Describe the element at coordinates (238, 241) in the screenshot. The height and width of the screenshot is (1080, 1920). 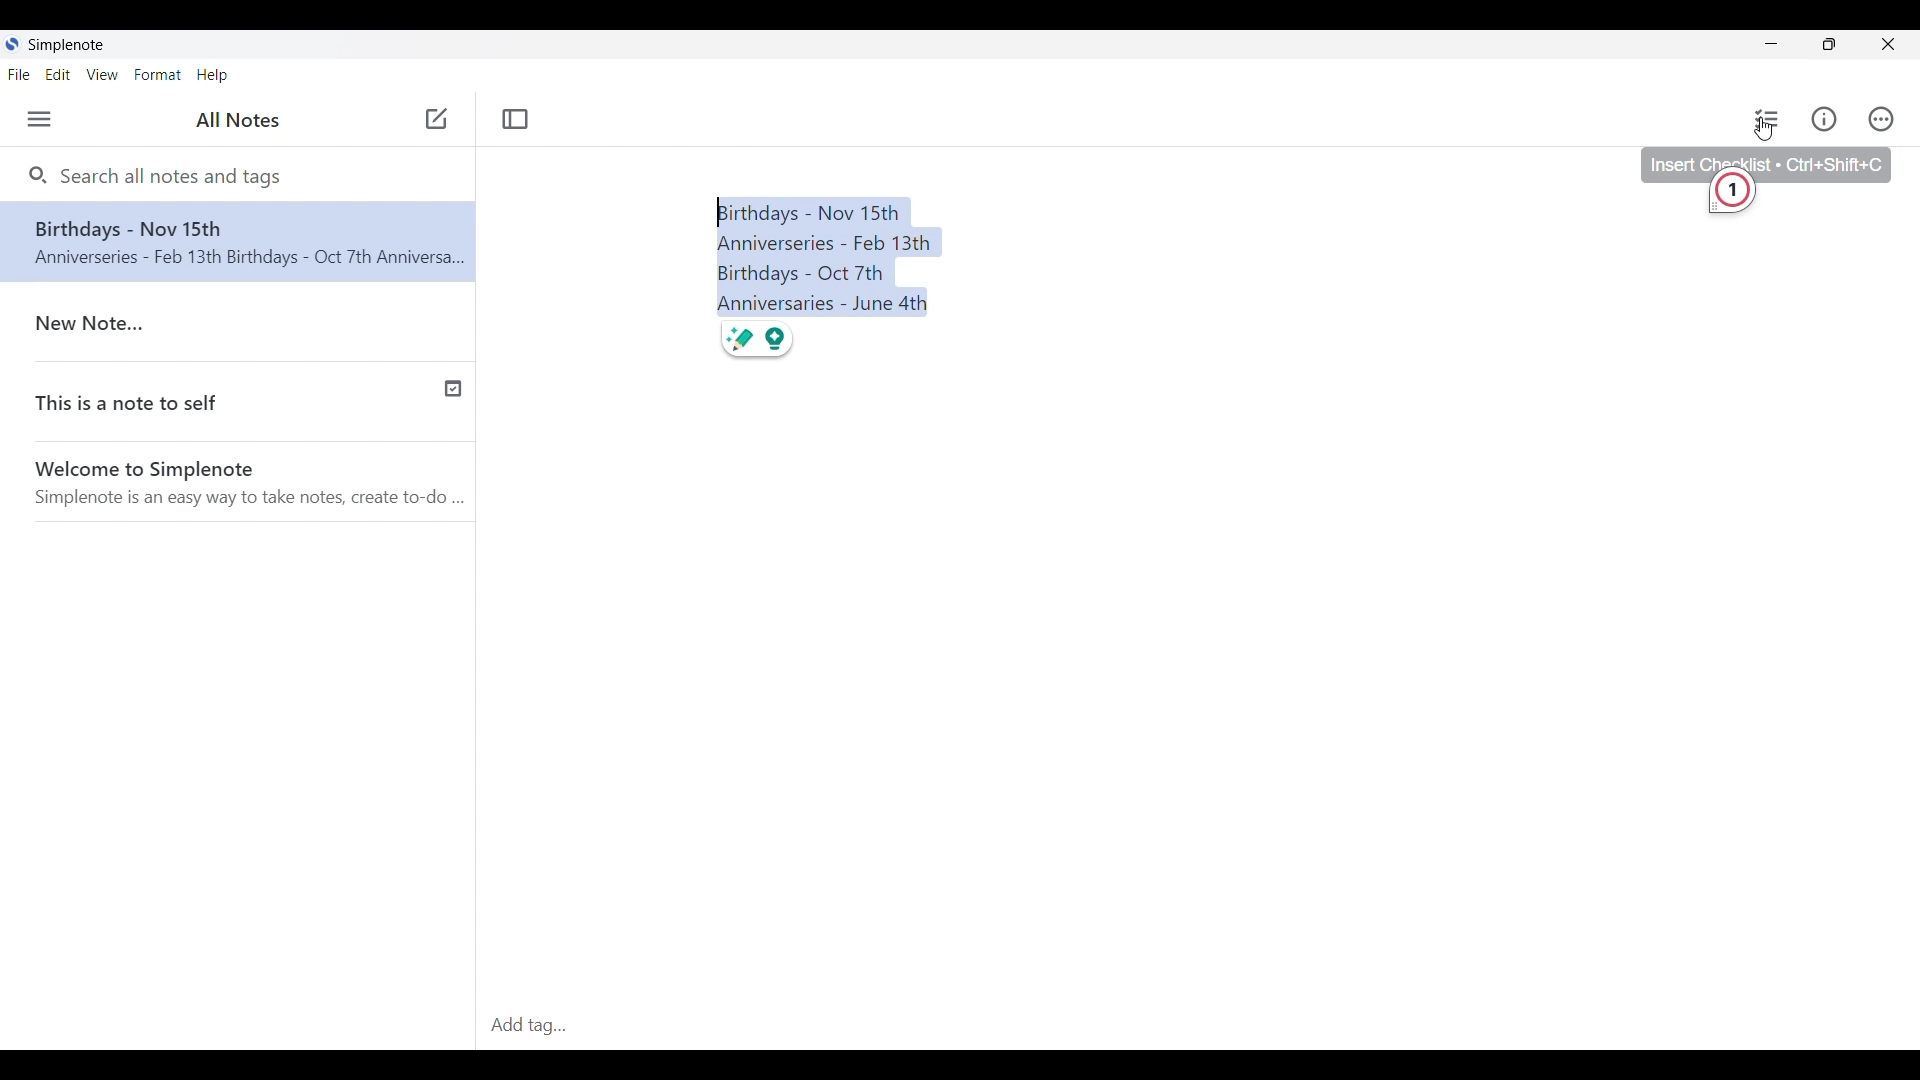
I see `Note text changed` at that location.